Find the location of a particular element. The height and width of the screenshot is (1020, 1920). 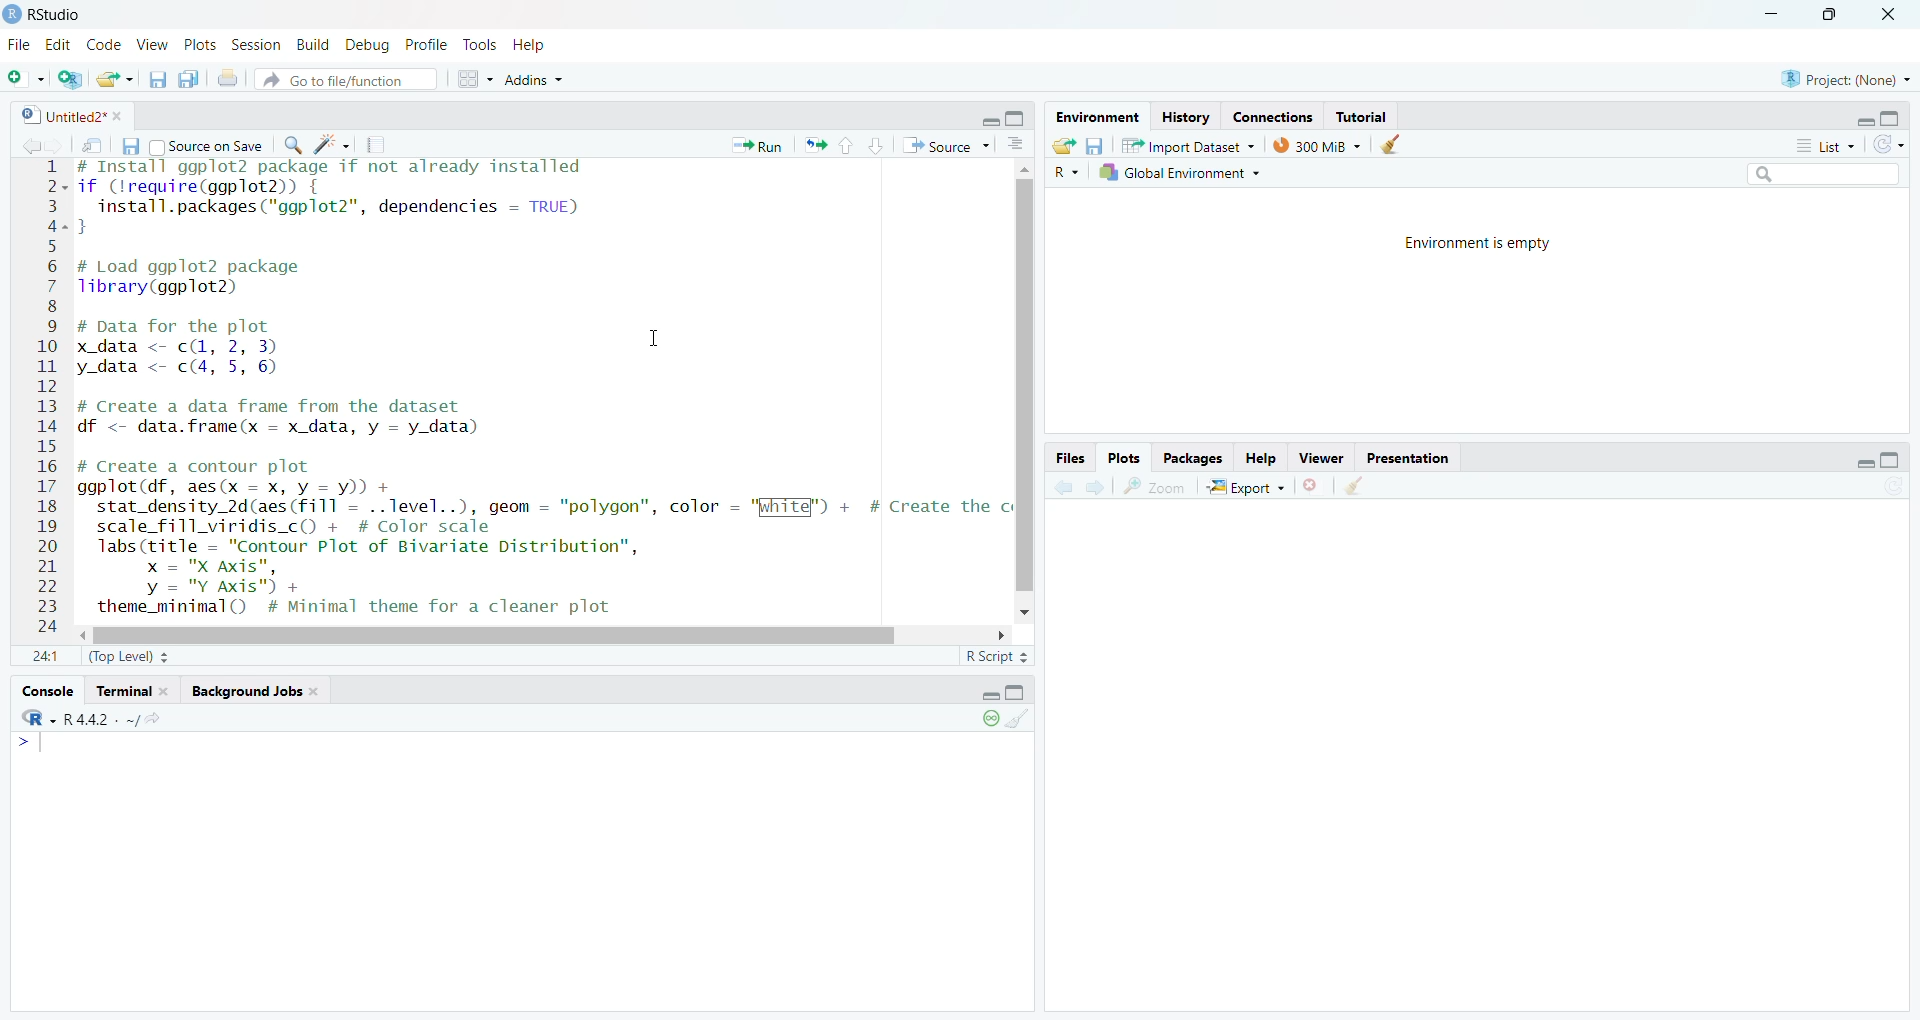

workspace pane is located at coordinates (473, 76).